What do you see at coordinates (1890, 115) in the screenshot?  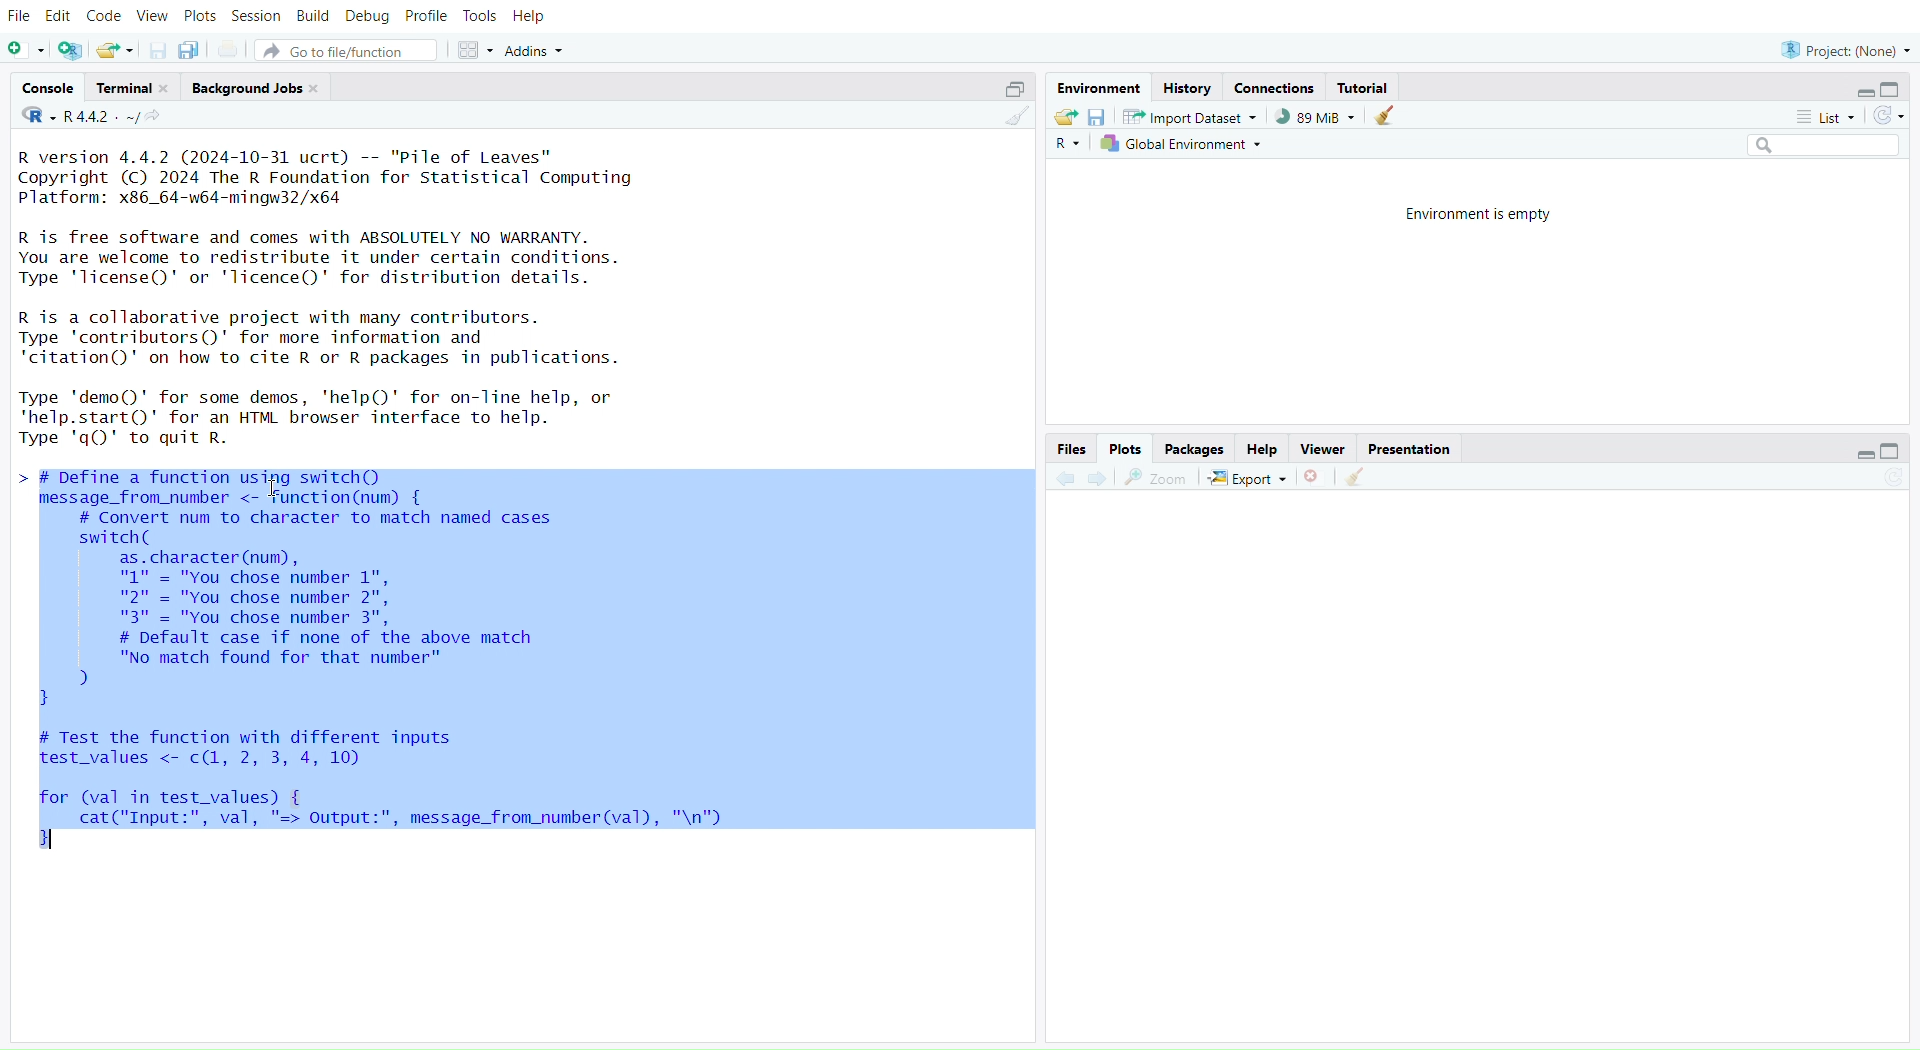 I see `Refresh the list of objects in the environment` at bounding box center [1890, 115].